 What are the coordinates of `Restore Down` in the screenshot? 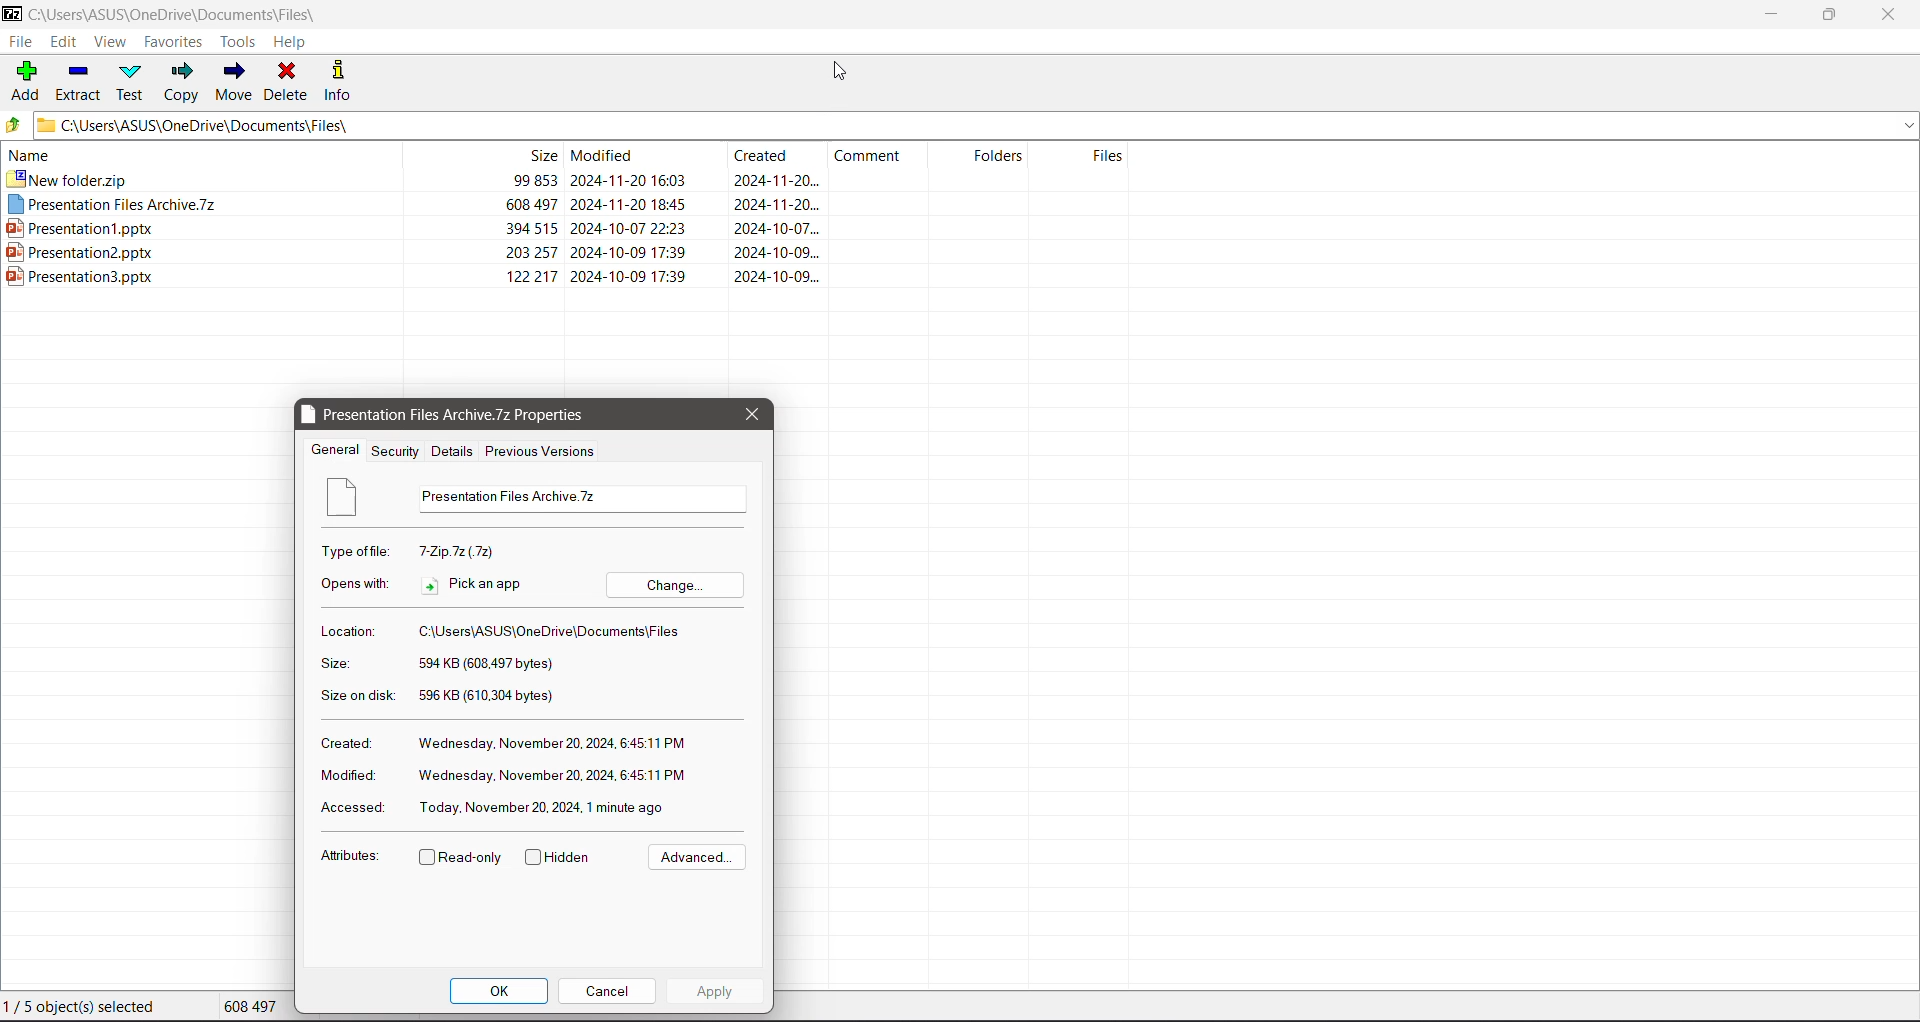 It's located at (1832, 14).